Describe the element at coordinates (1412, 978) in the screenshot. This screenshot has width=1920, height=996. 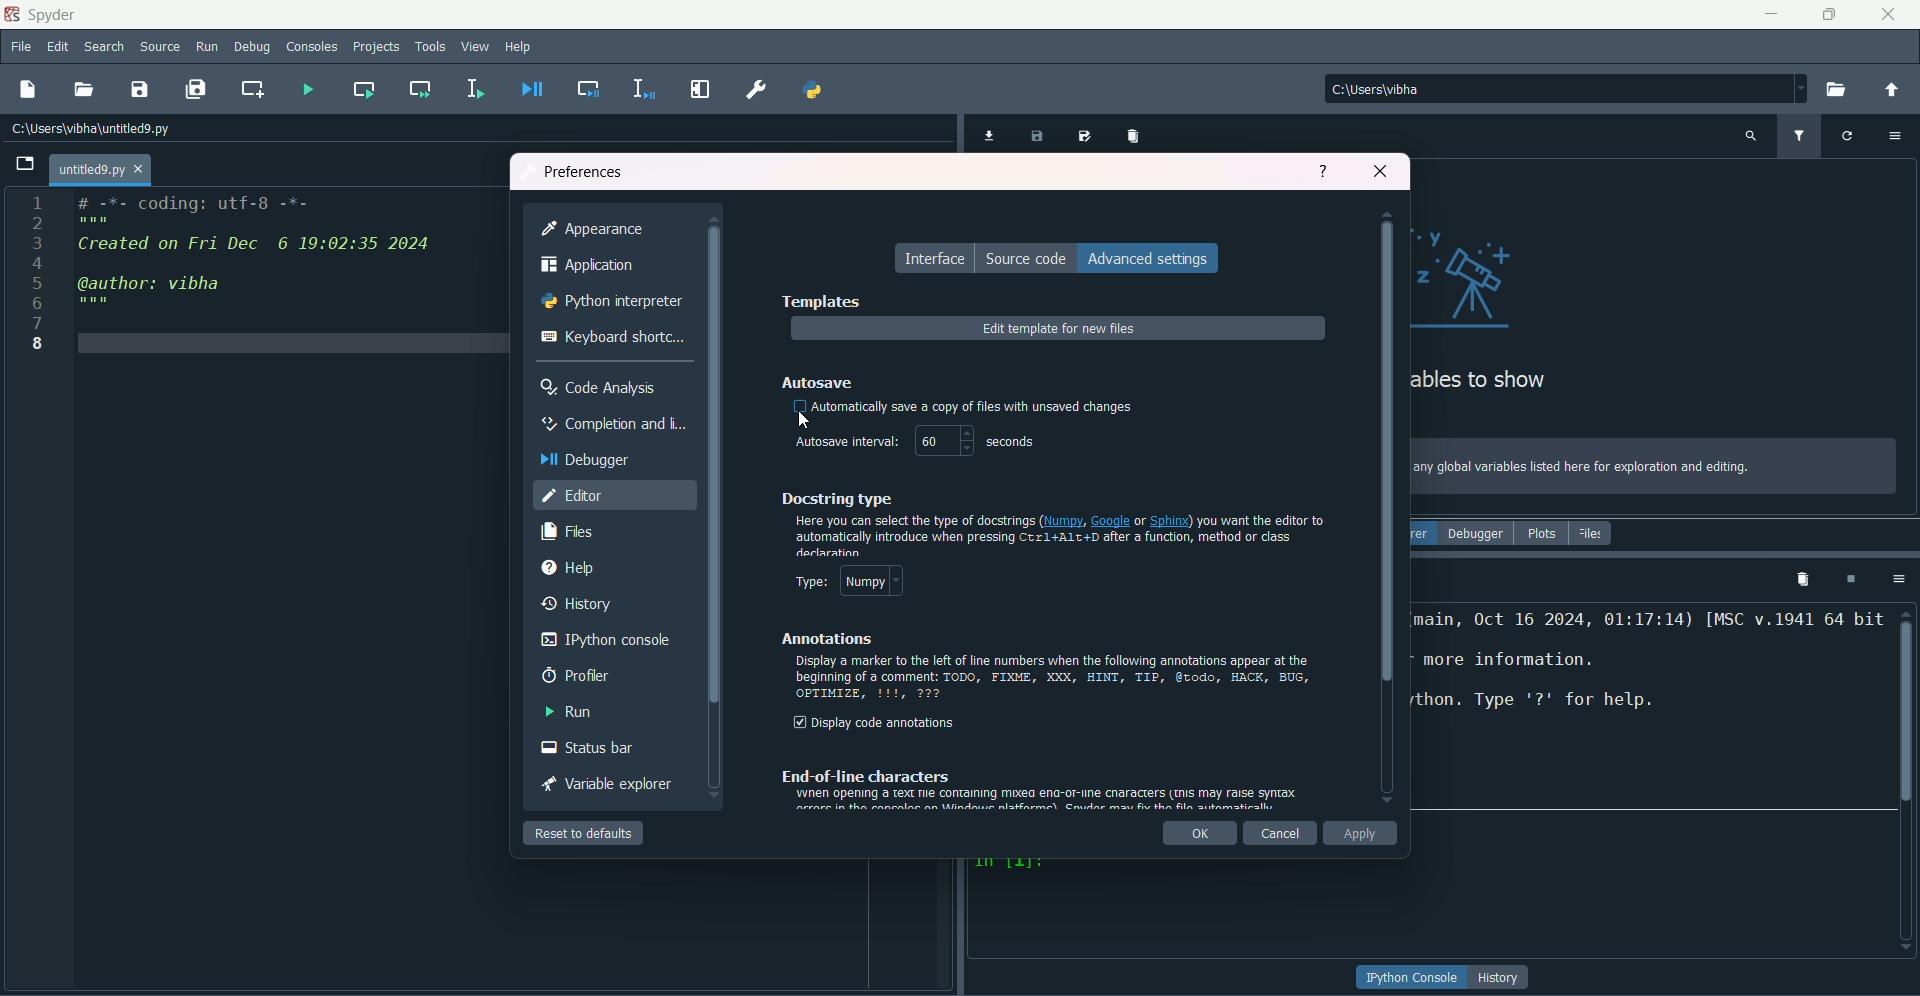
I see `button` at that location.